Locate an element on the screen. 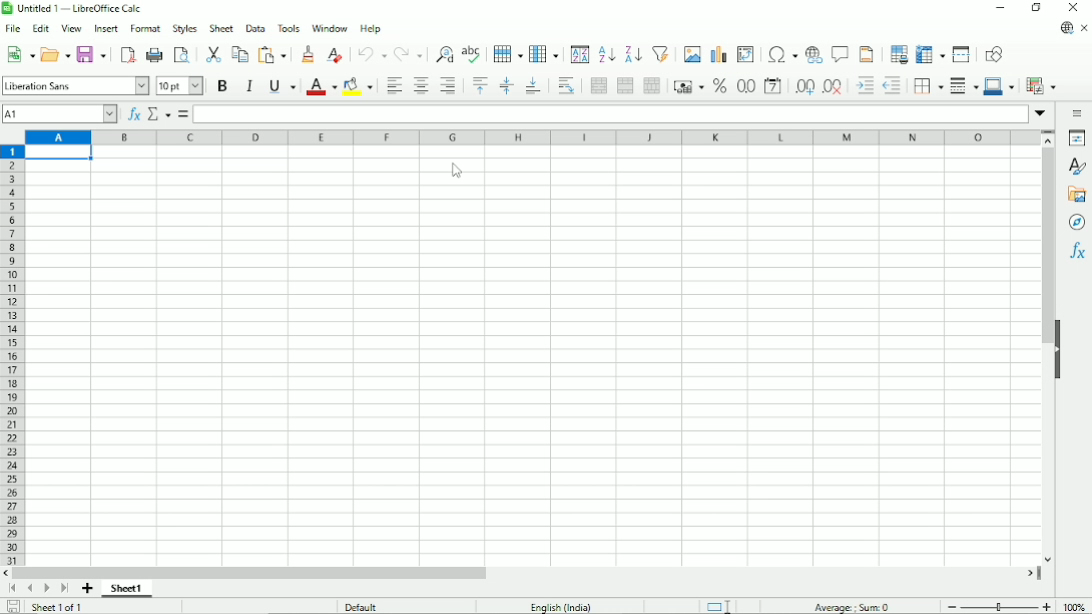  Sheet is located at coordinates (223, 27).